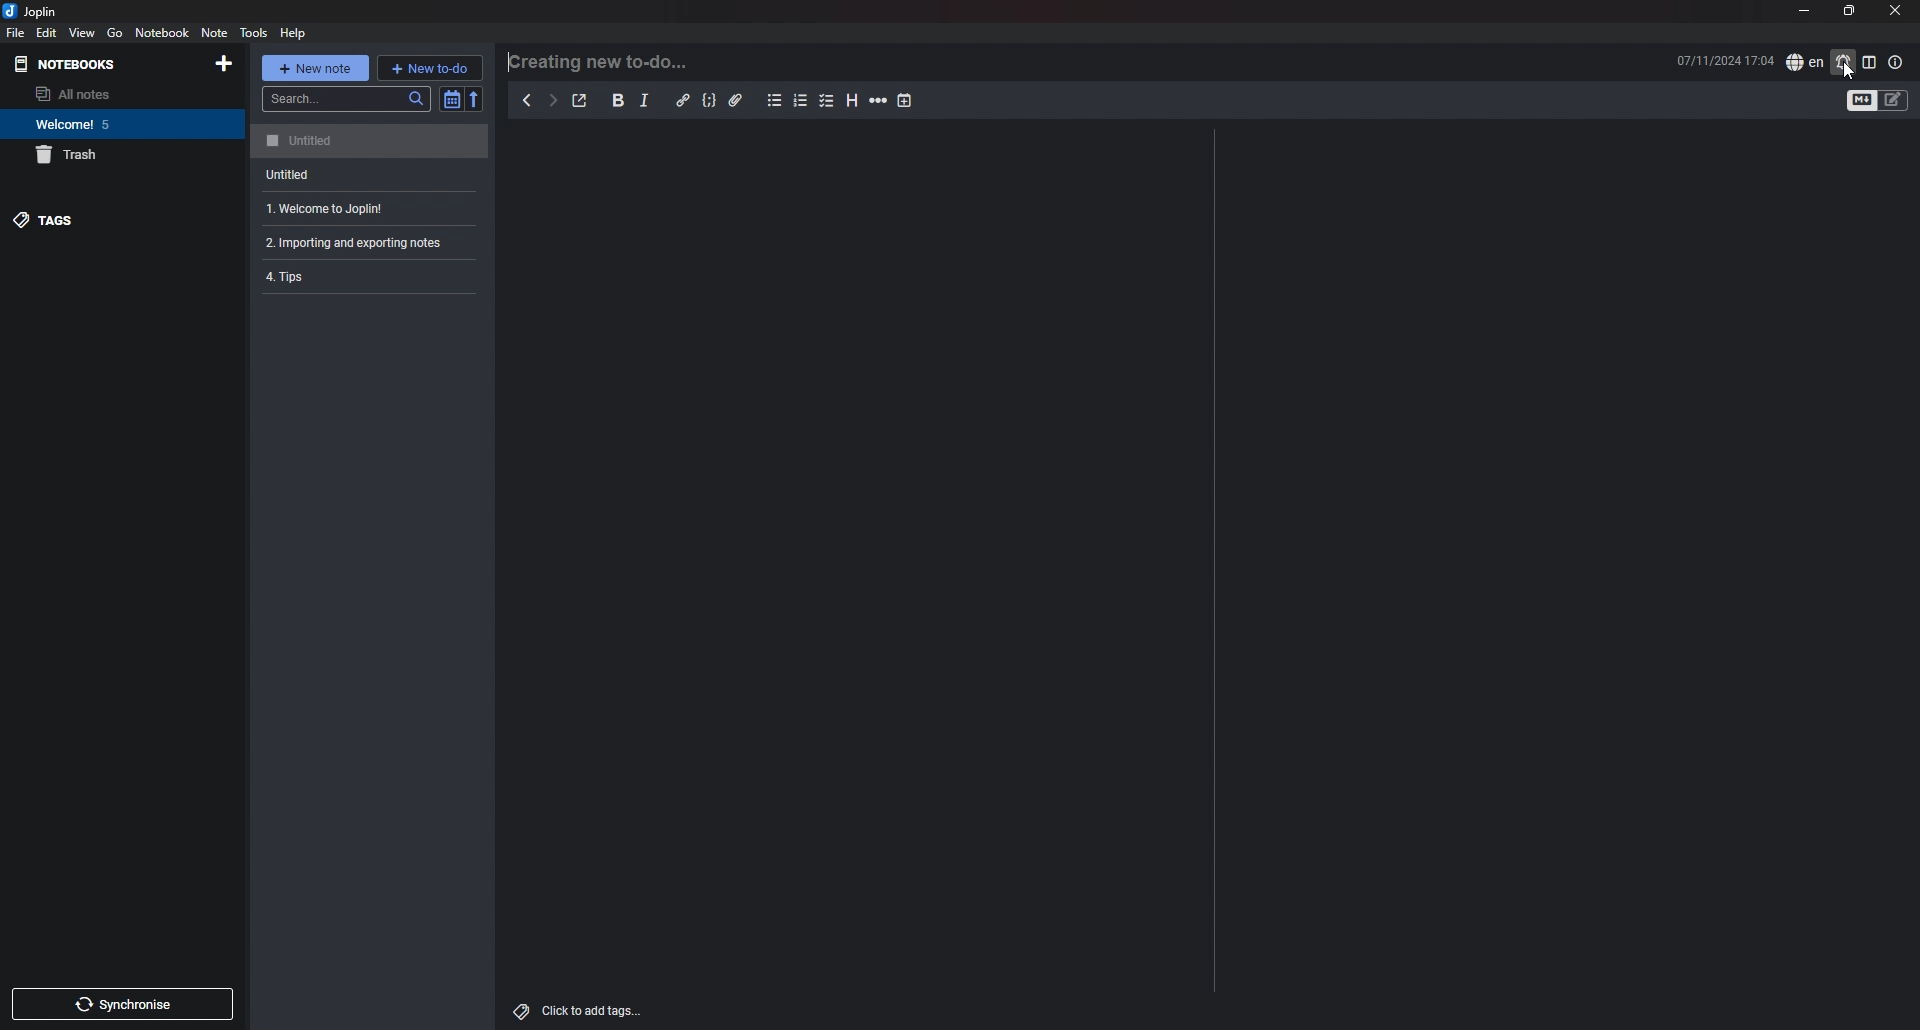  What do you see at coordinates (527, 100) in the screenshot?
I see `back` at bounding box center [527, 100].